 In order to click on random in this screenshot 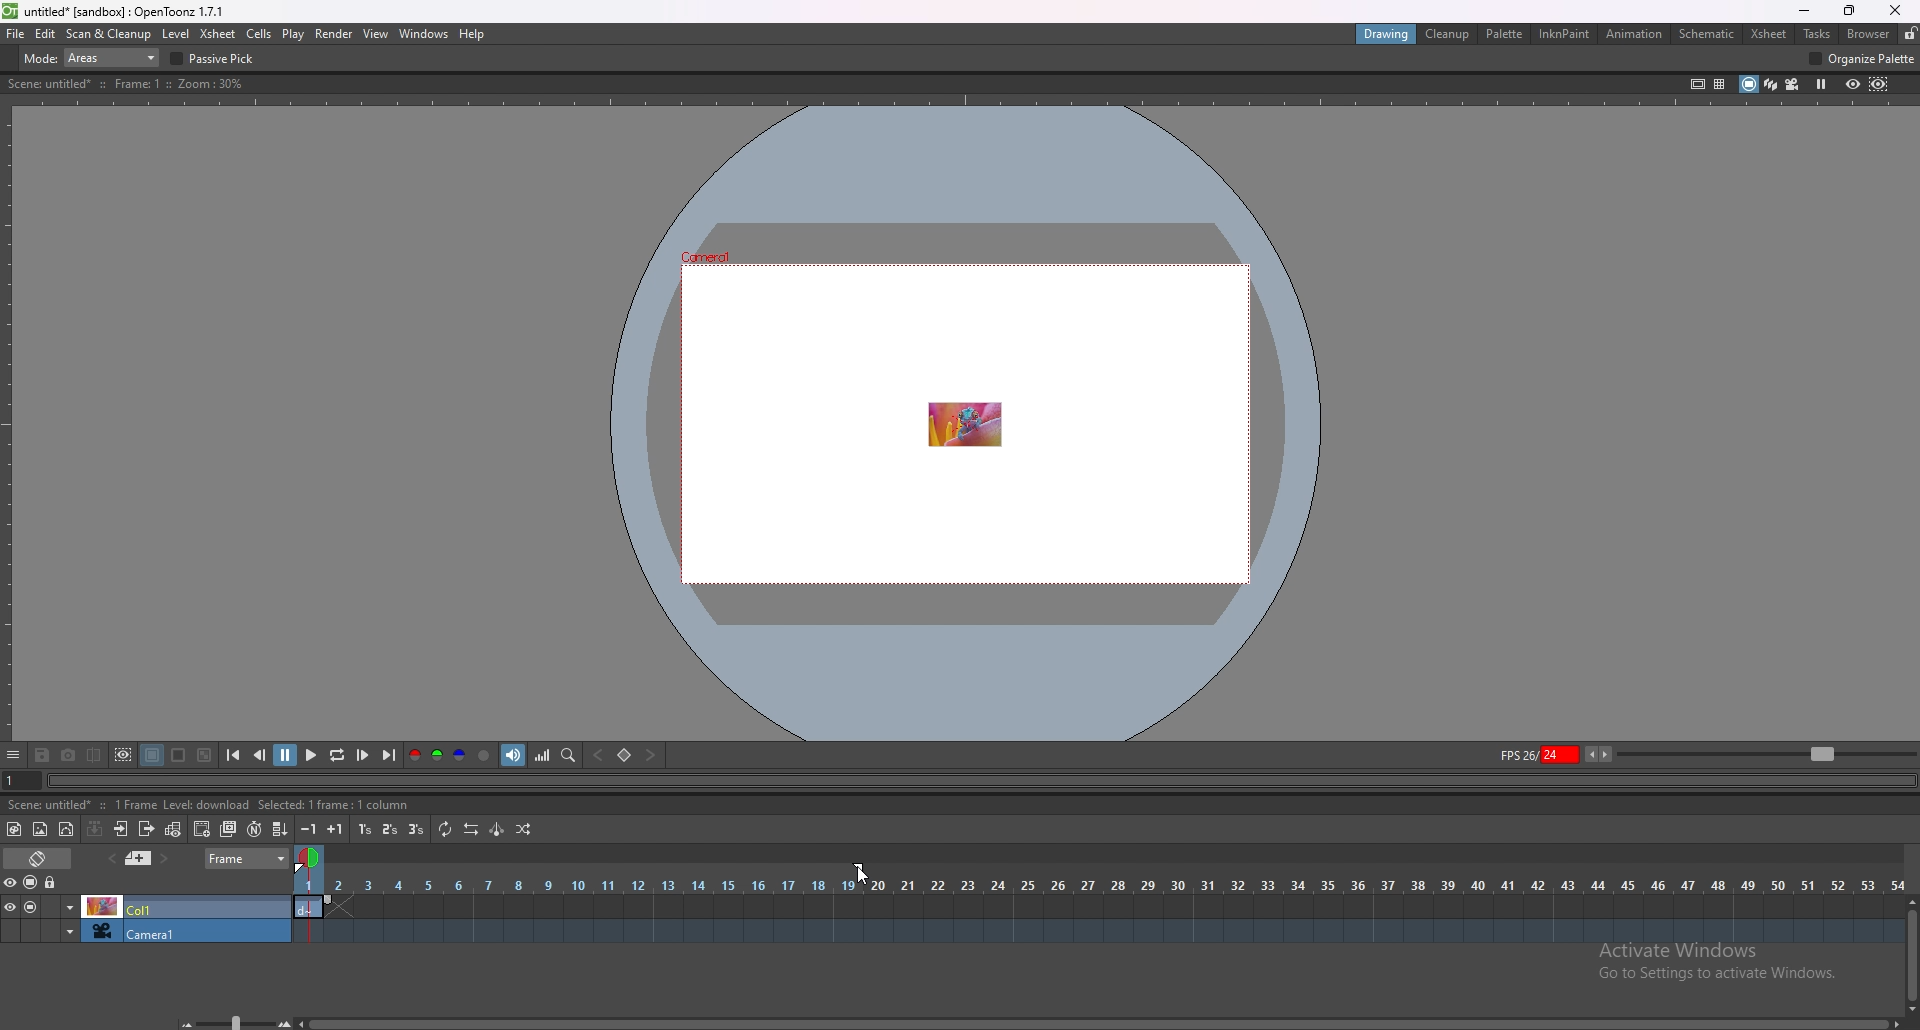, I will do `click(523, 830)`.